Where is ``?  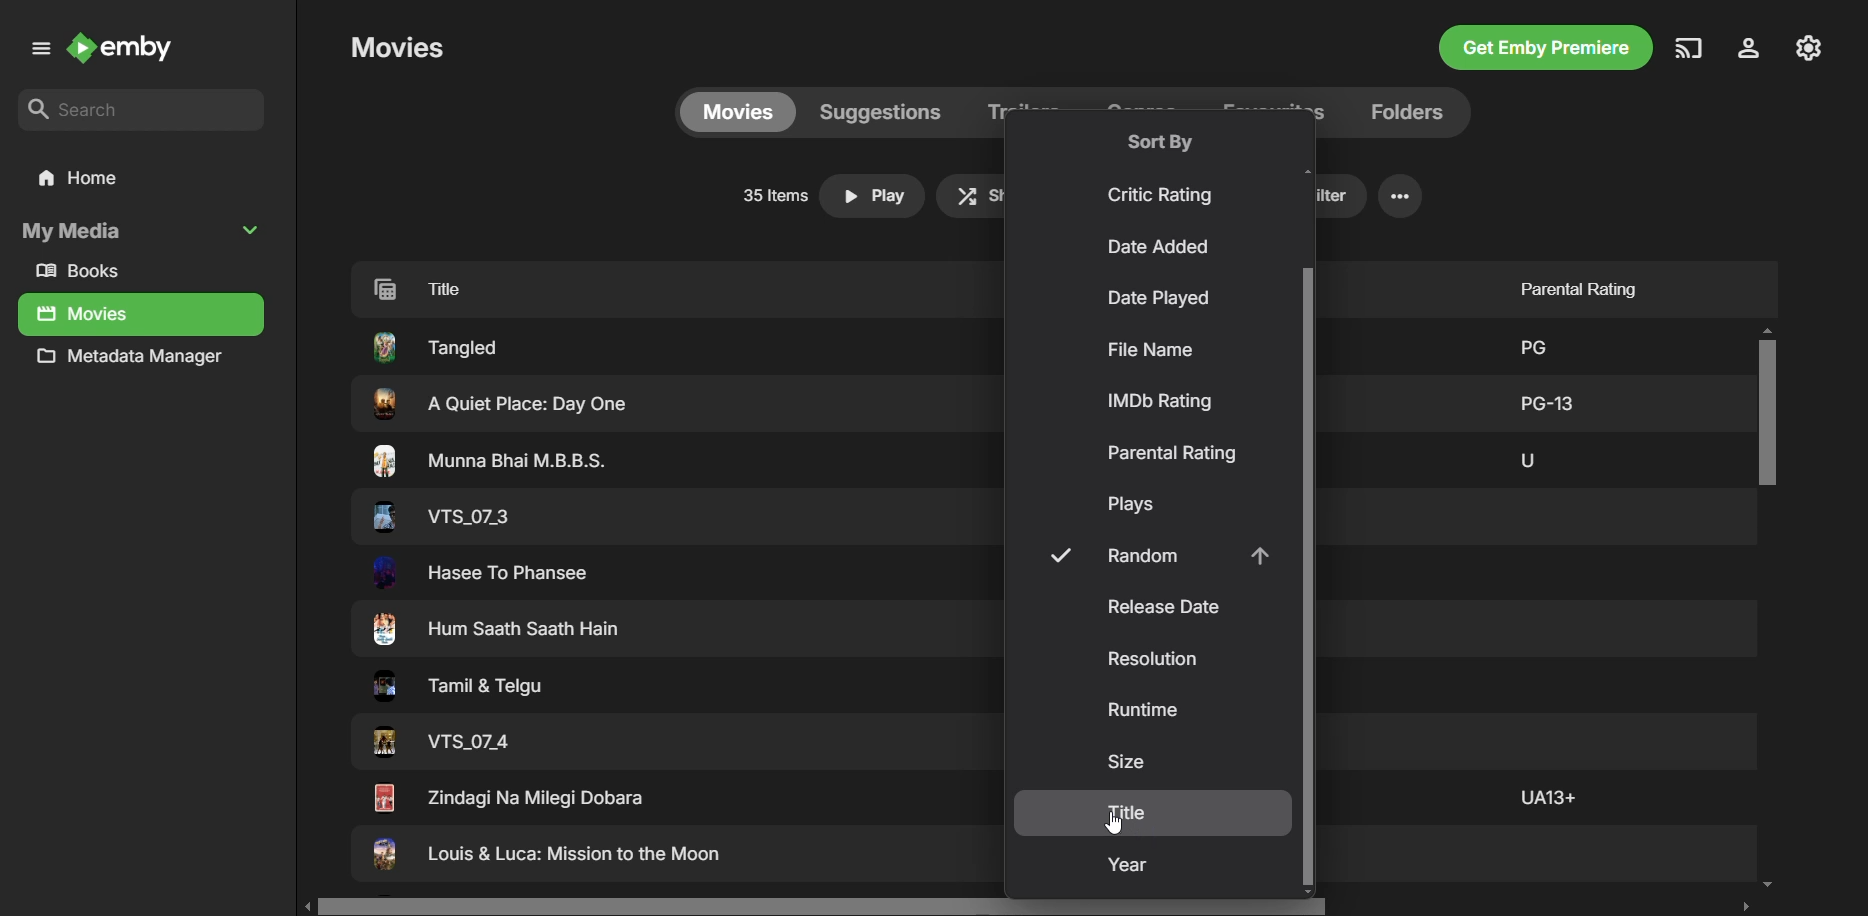  is located at coordinates (1529, 343).